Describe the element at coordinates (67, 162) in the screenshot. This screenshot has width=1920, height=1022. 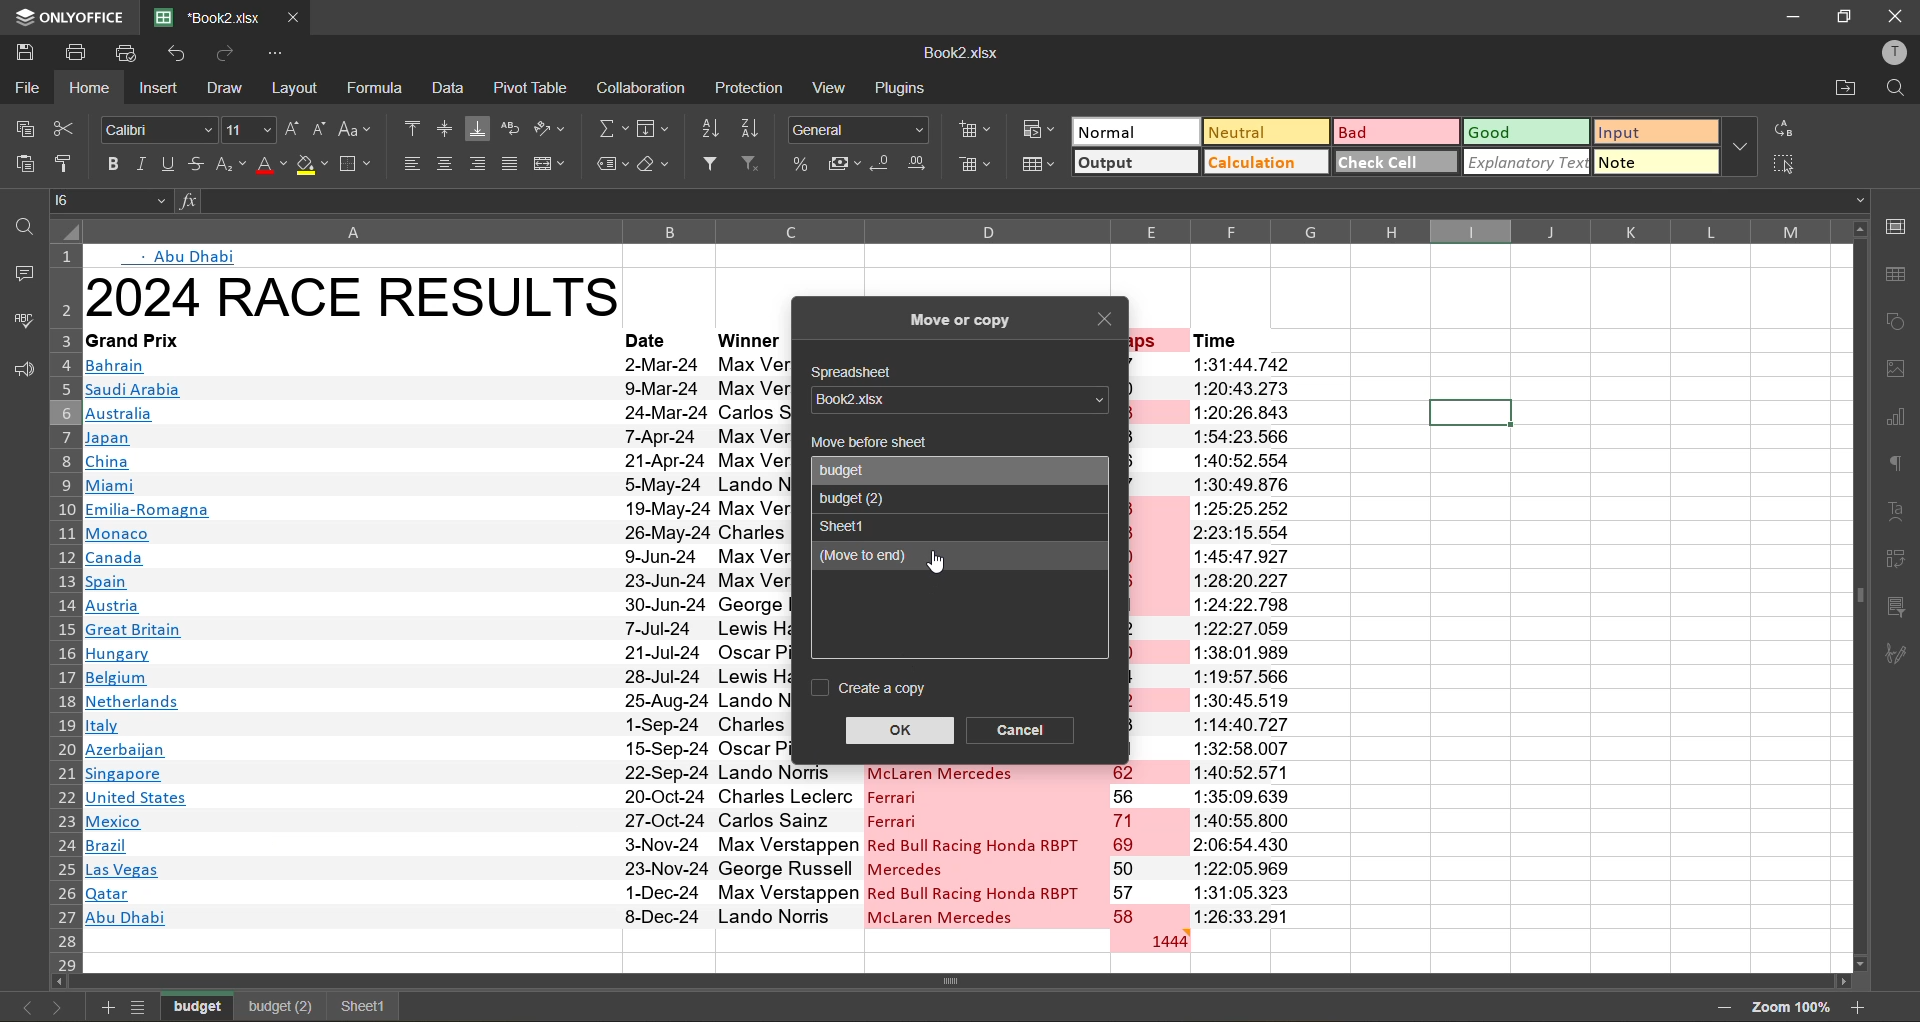
I see `copy style` at that location.